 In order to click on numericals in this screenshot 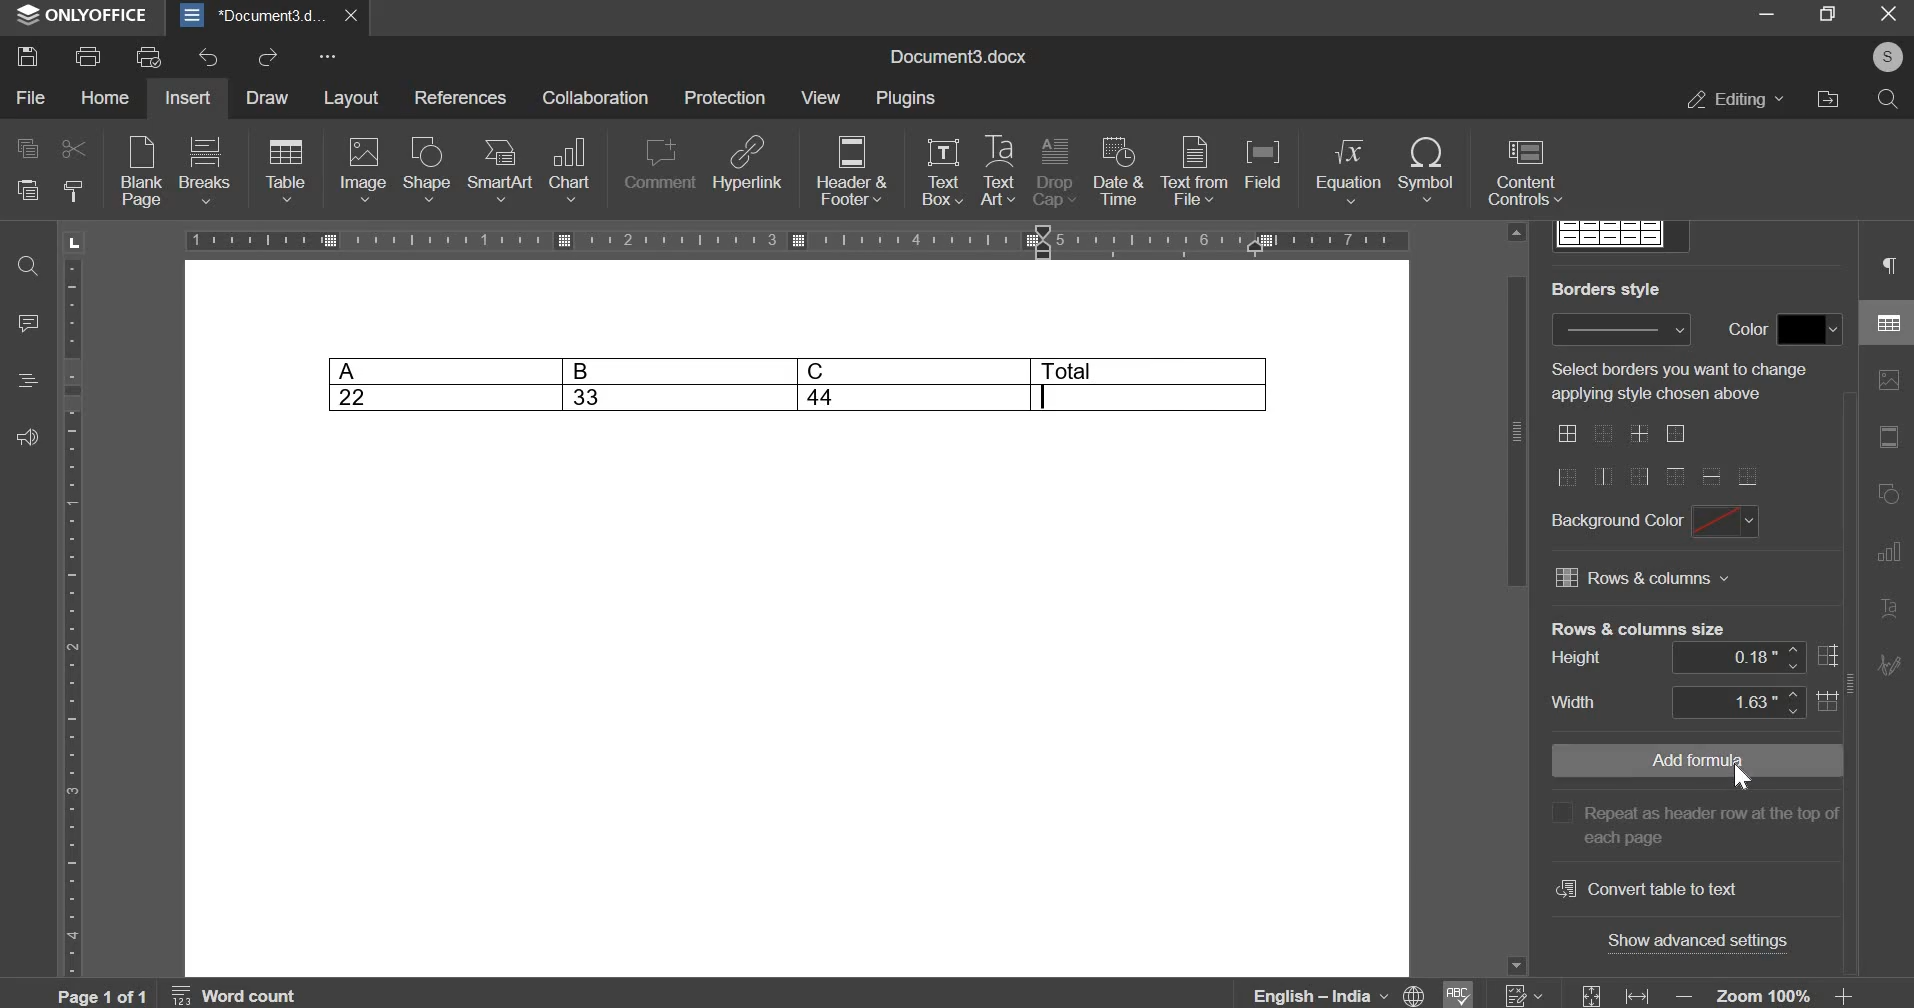, I will do `click(1523, 994)`.